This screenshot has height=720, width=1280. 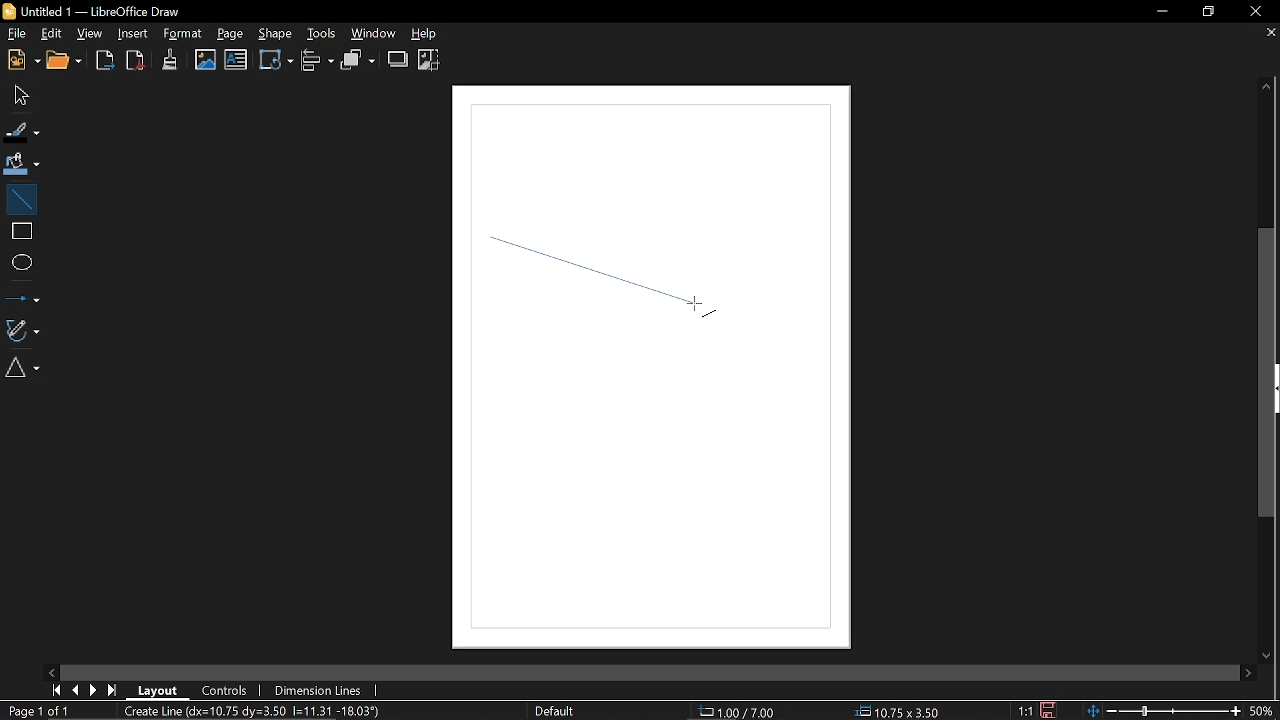 I want to click on Current page, so click(x=38, y=711).